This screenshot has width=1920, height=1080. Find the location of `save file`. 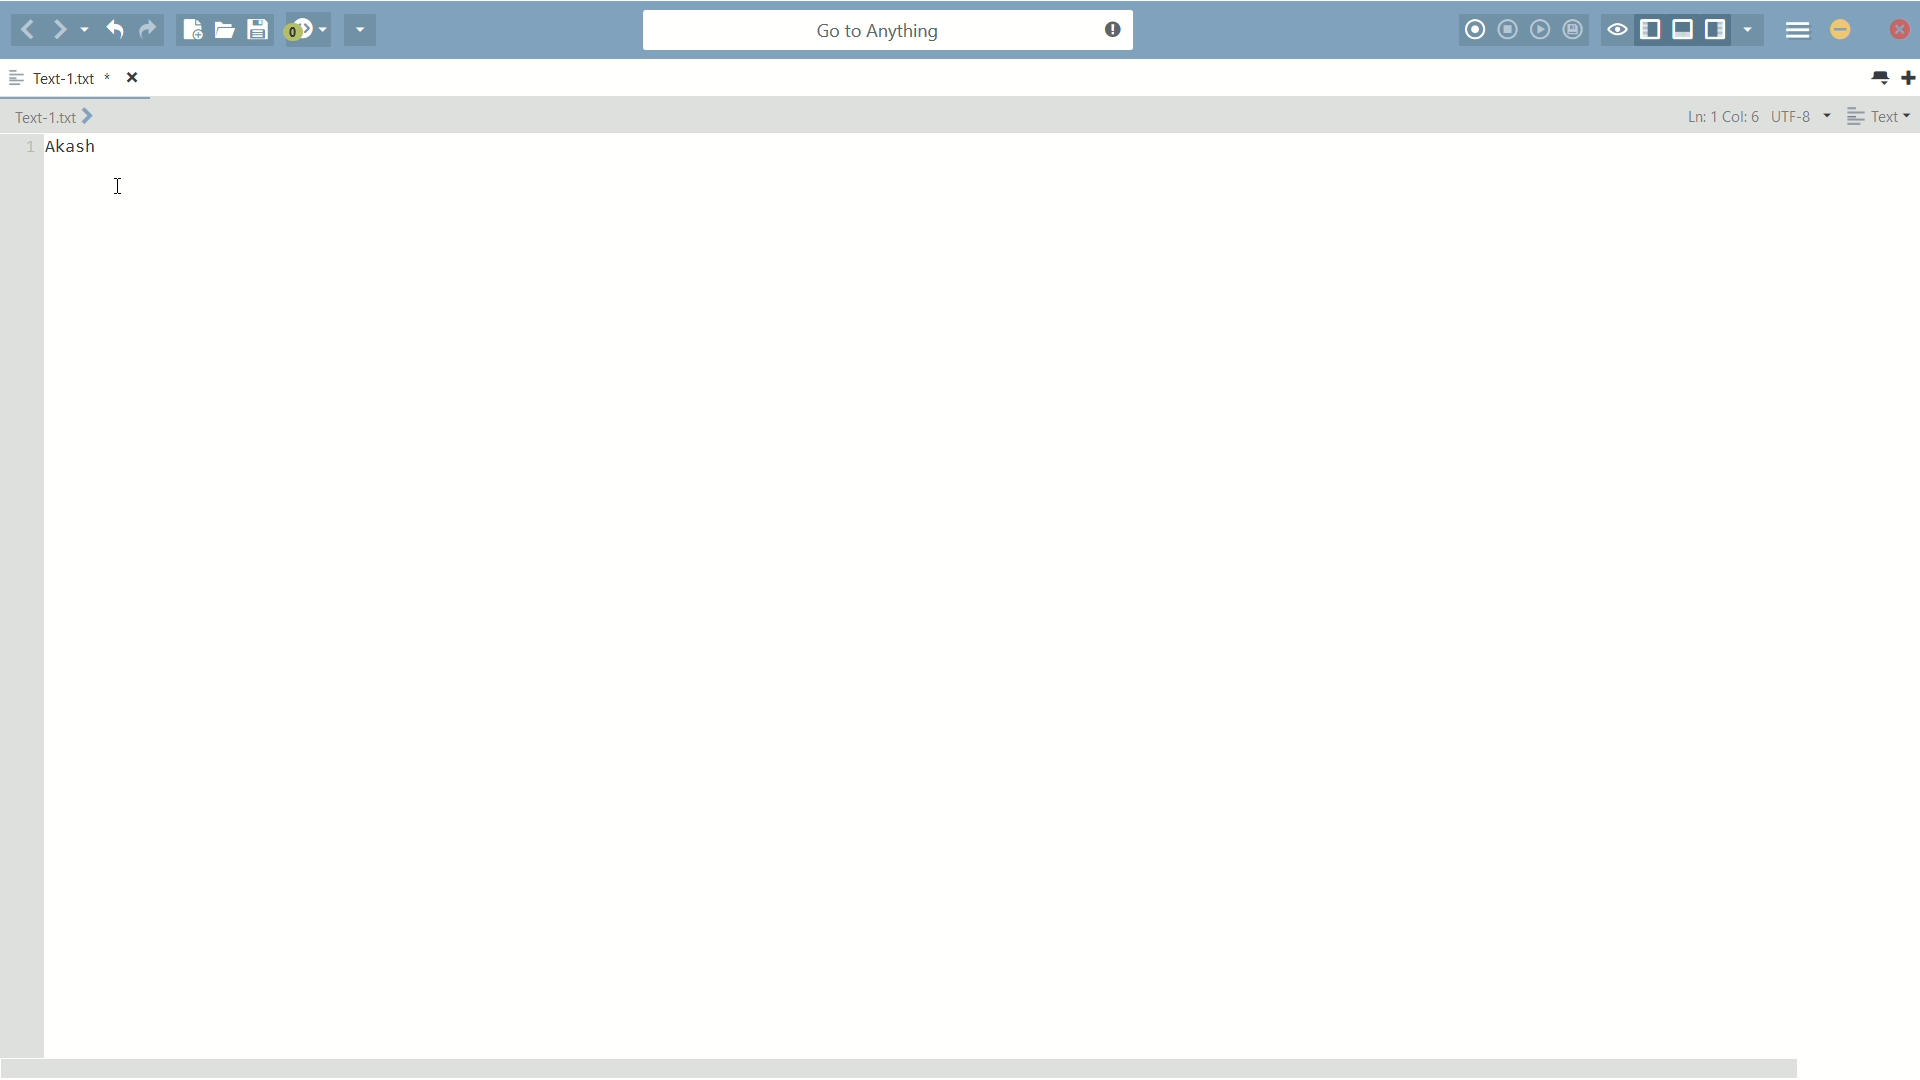

save file is located at coordinates (259, 30).